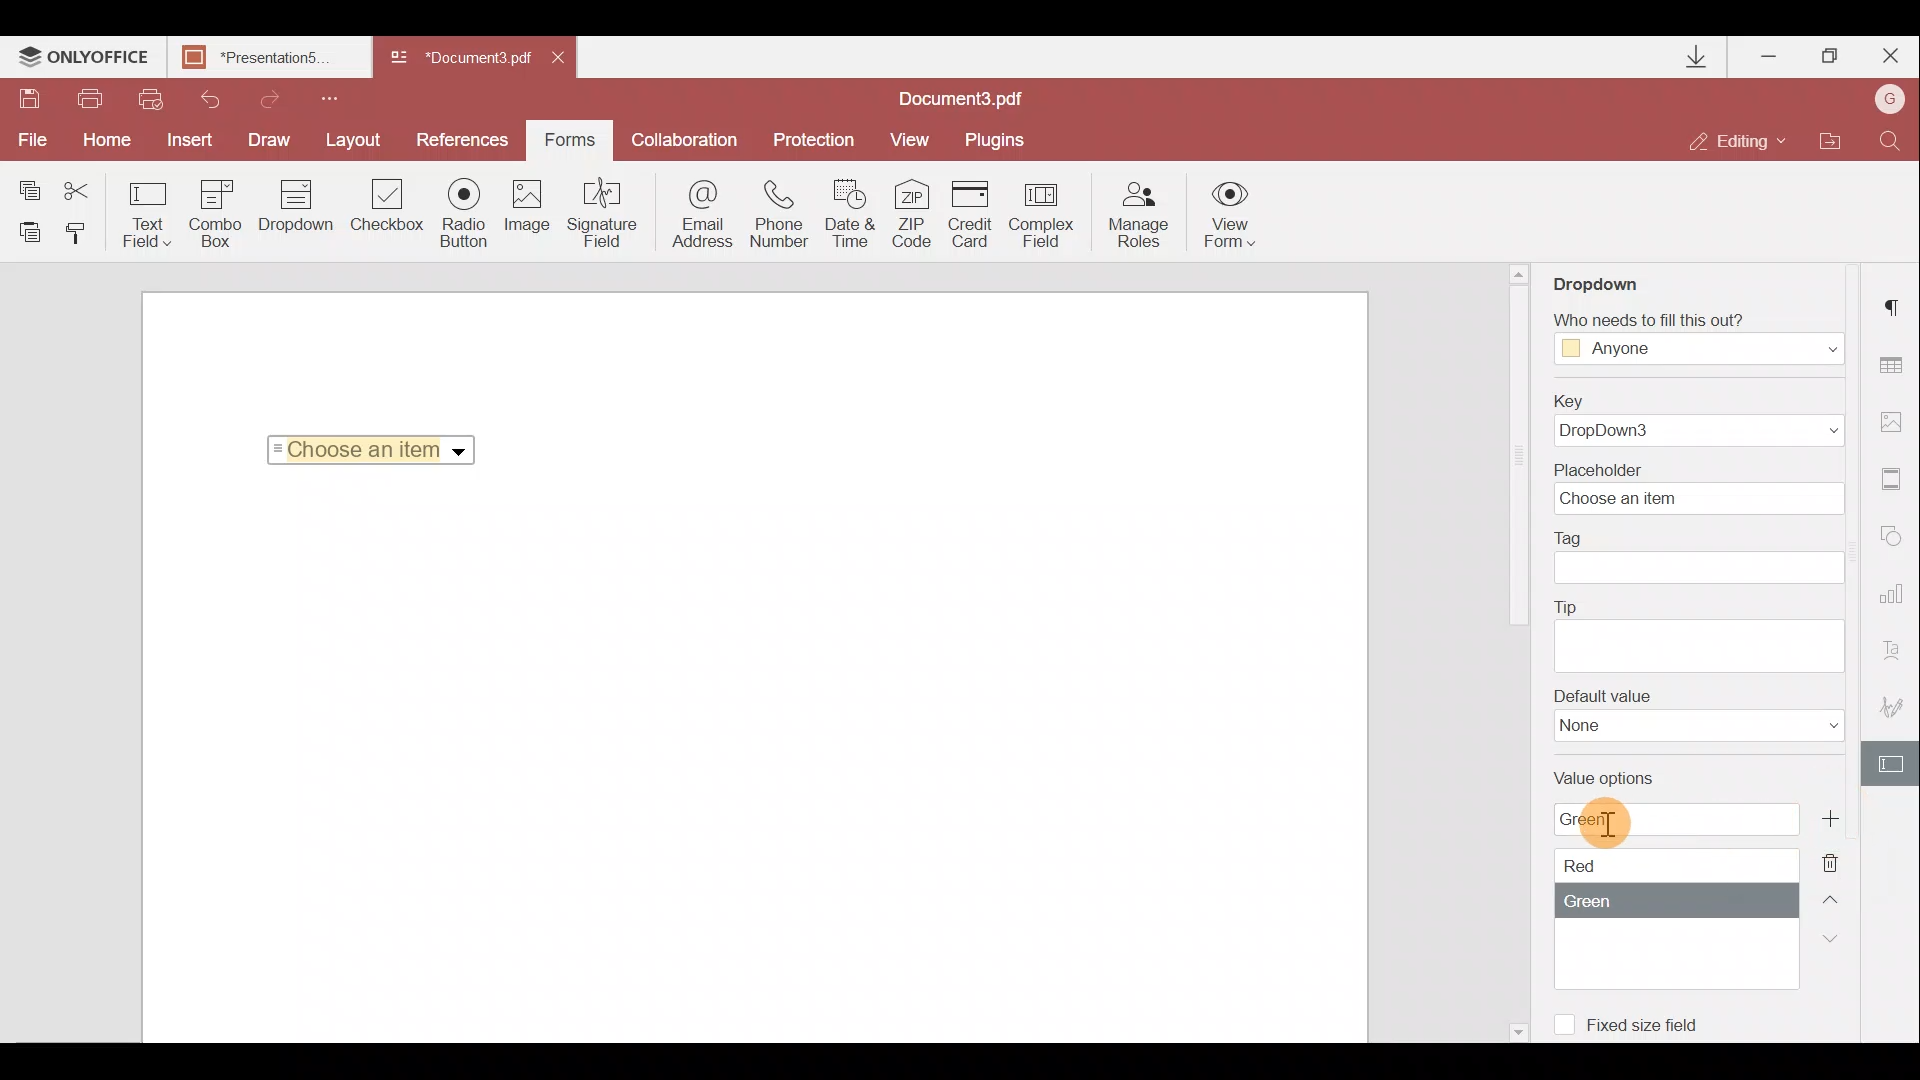  Describe the element at coordinates (1517, 461) in the screenshot. I see `Scroll bar` at that location.